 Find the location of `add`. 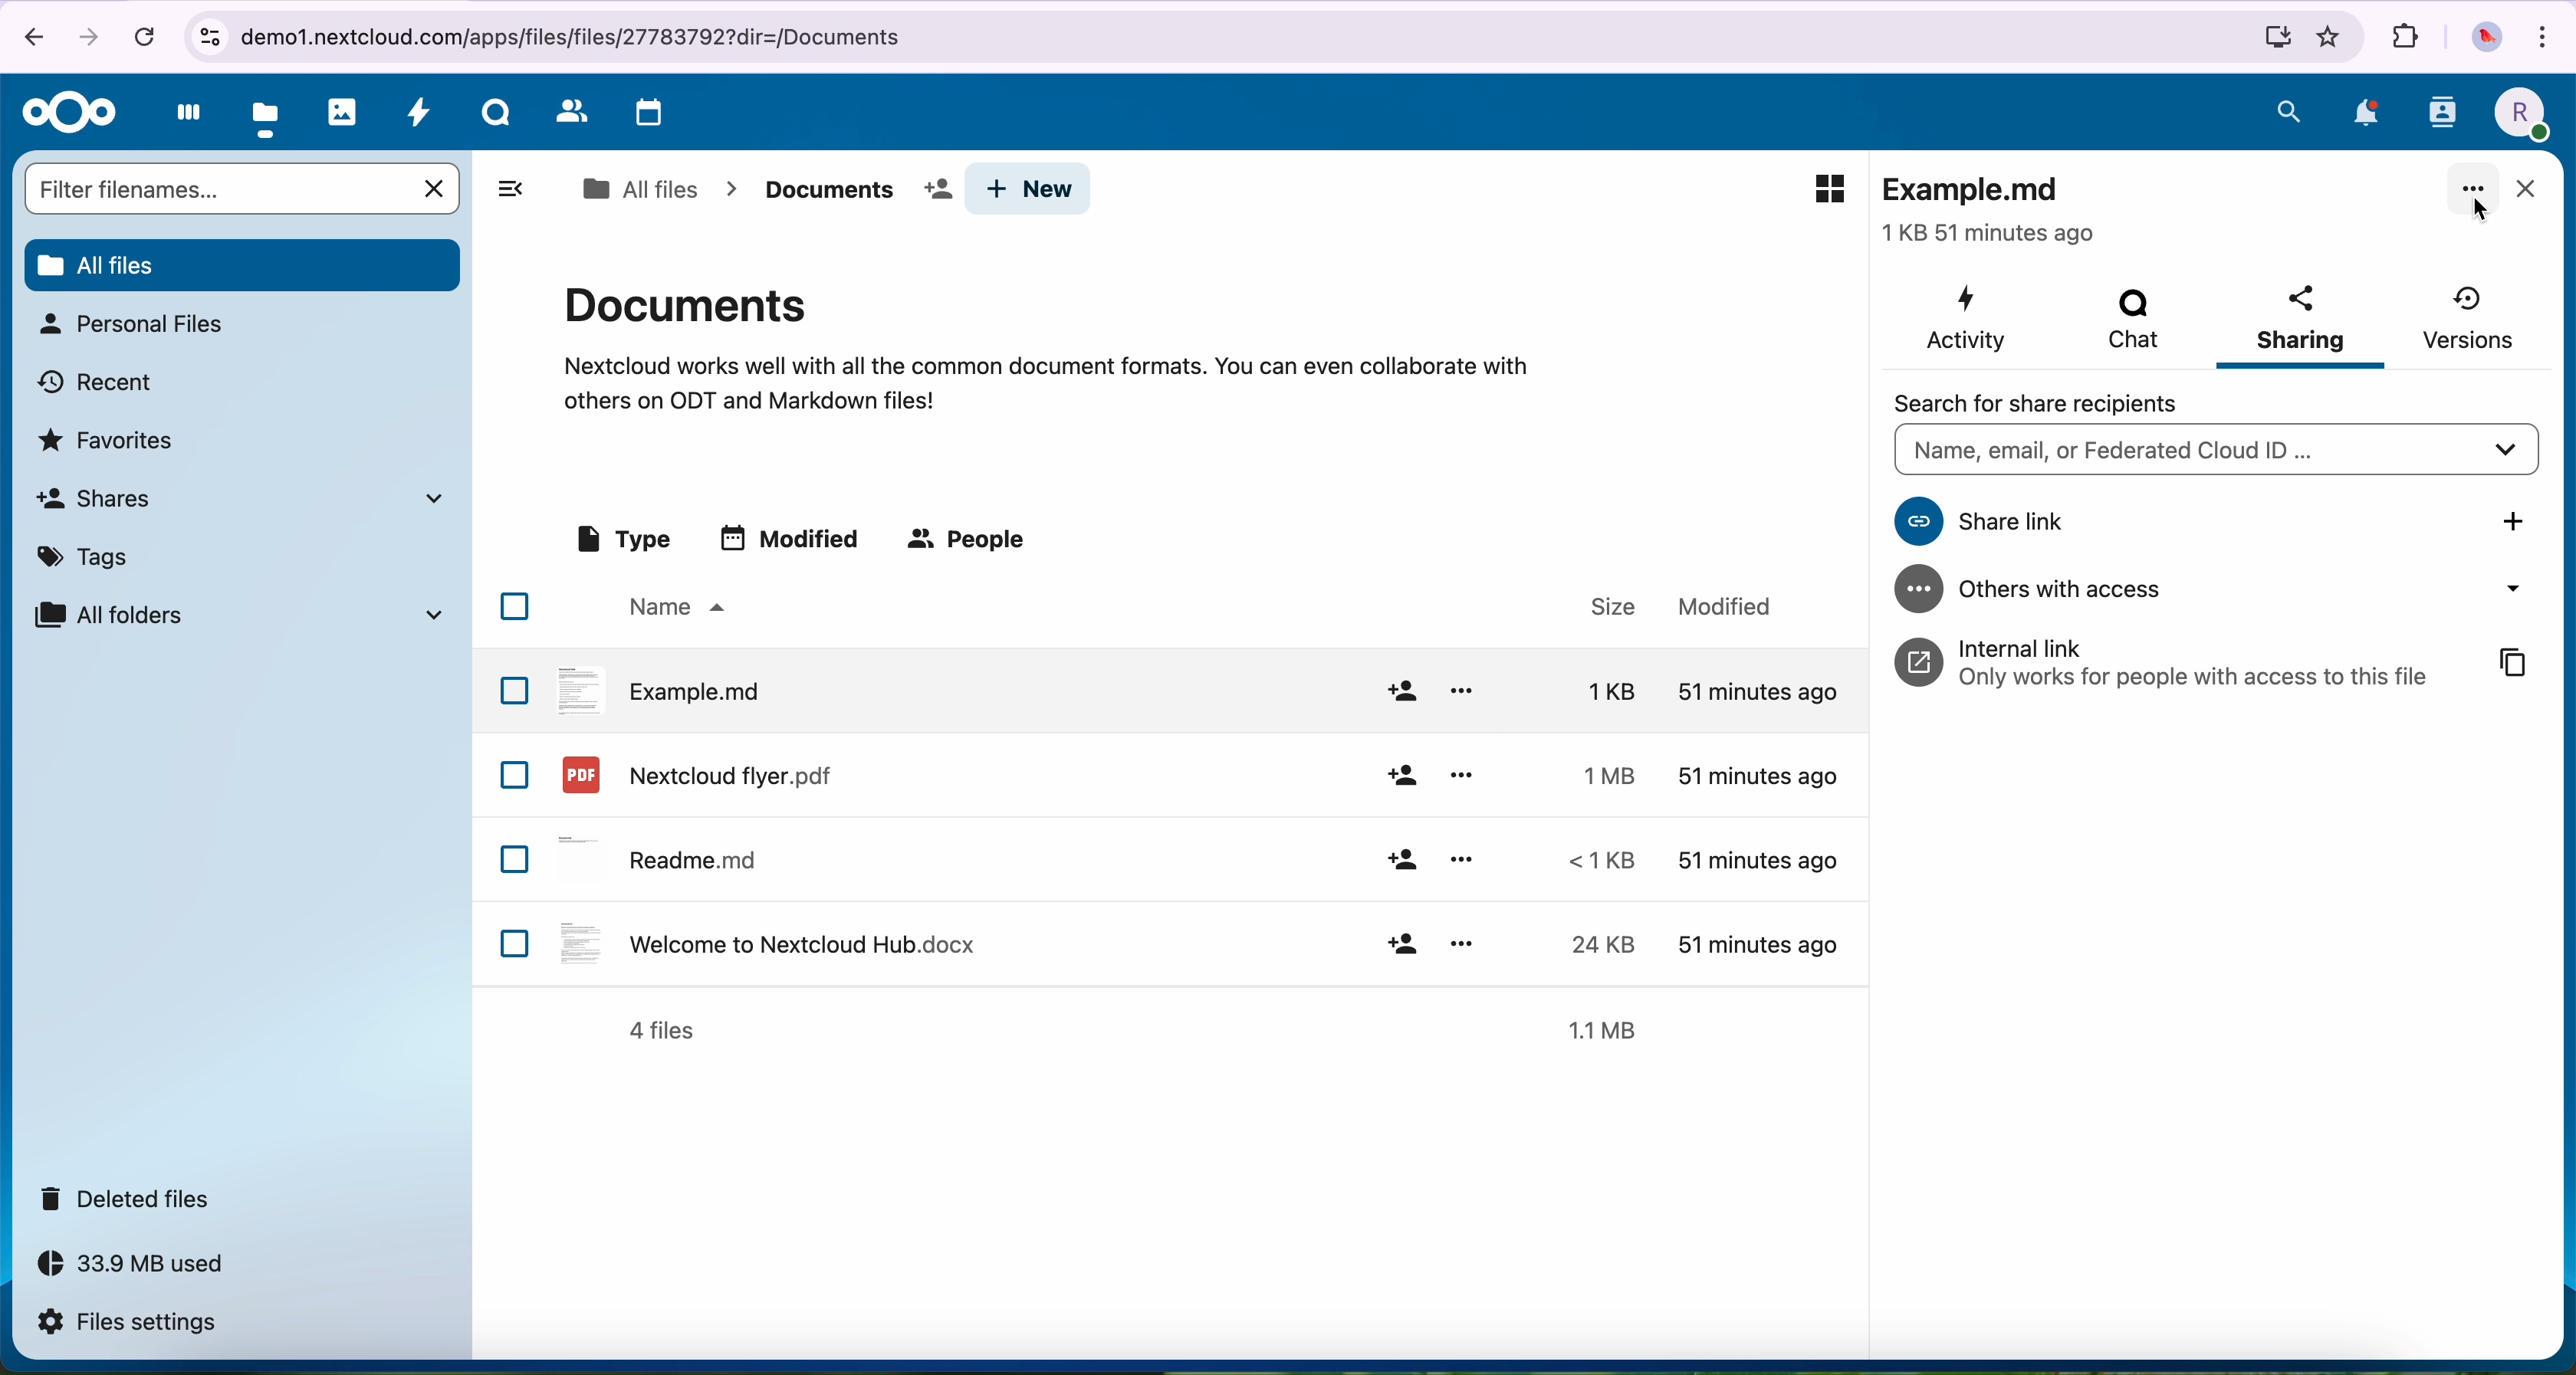

add is located at coordinates (1401, 777).